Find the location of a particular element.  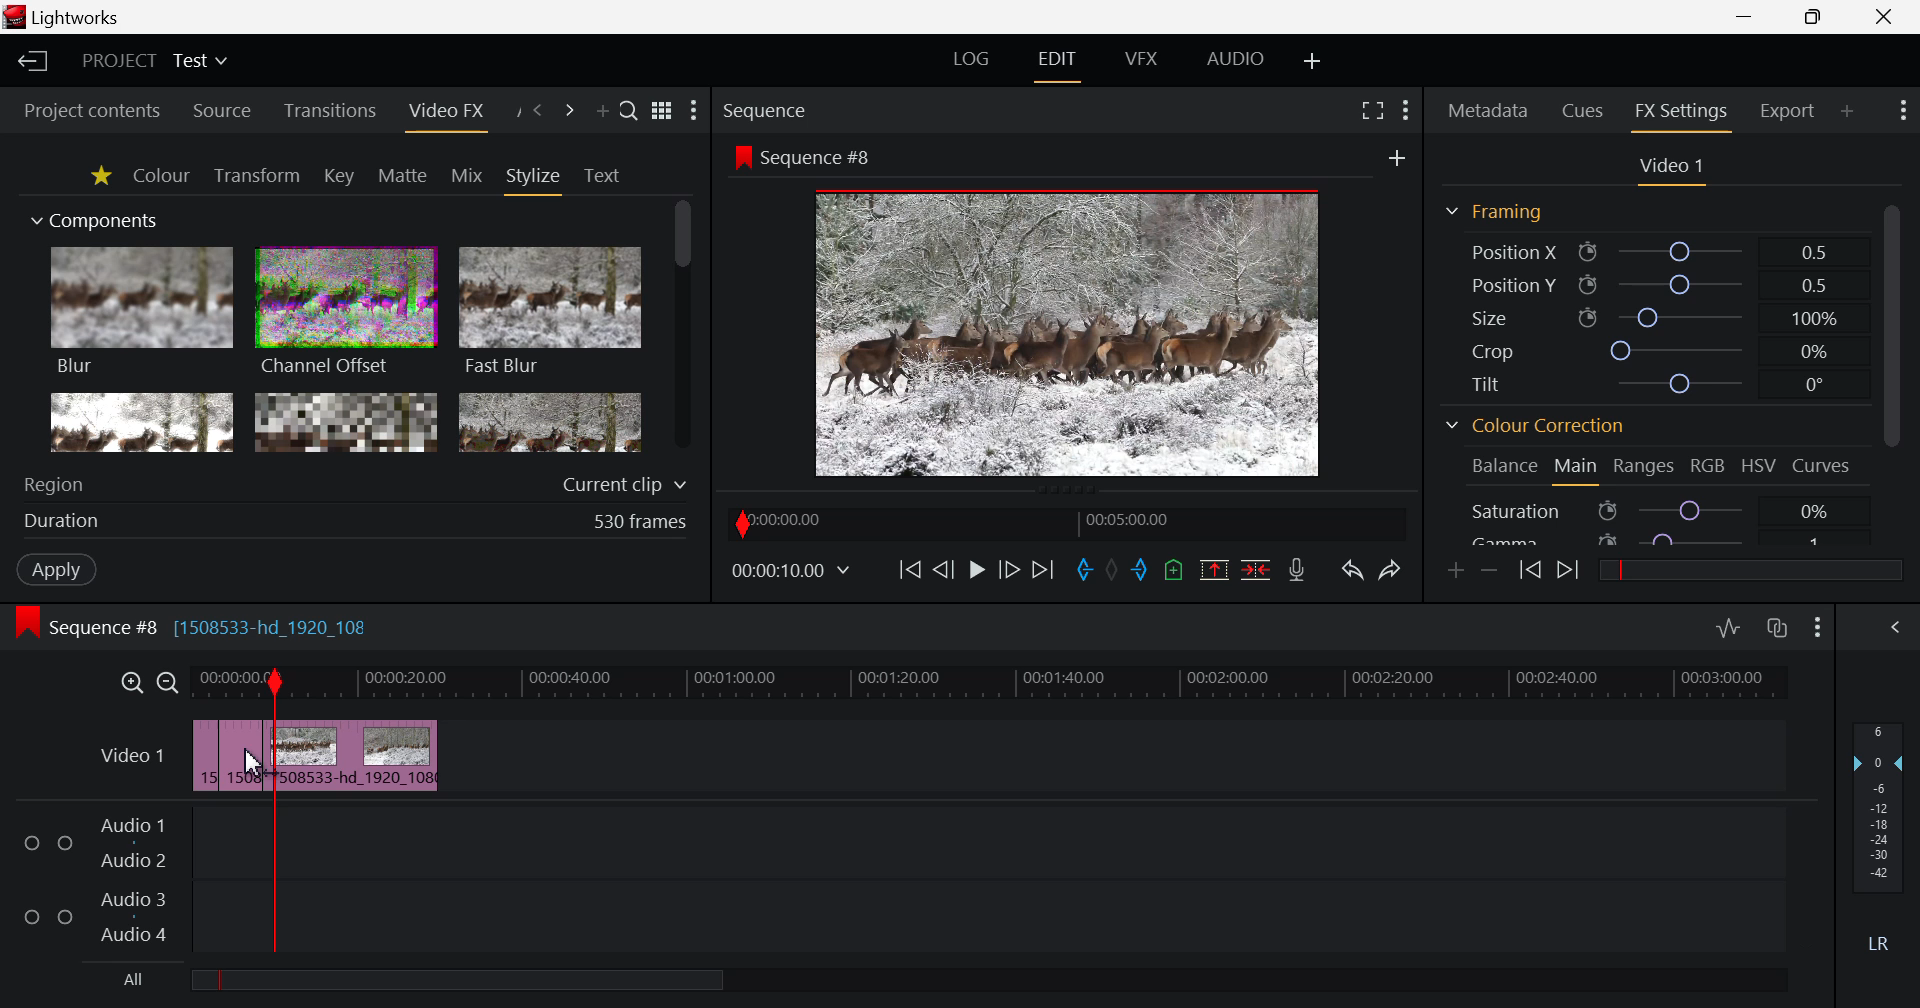

Inserted Clip is located at coordinates (343, 755).